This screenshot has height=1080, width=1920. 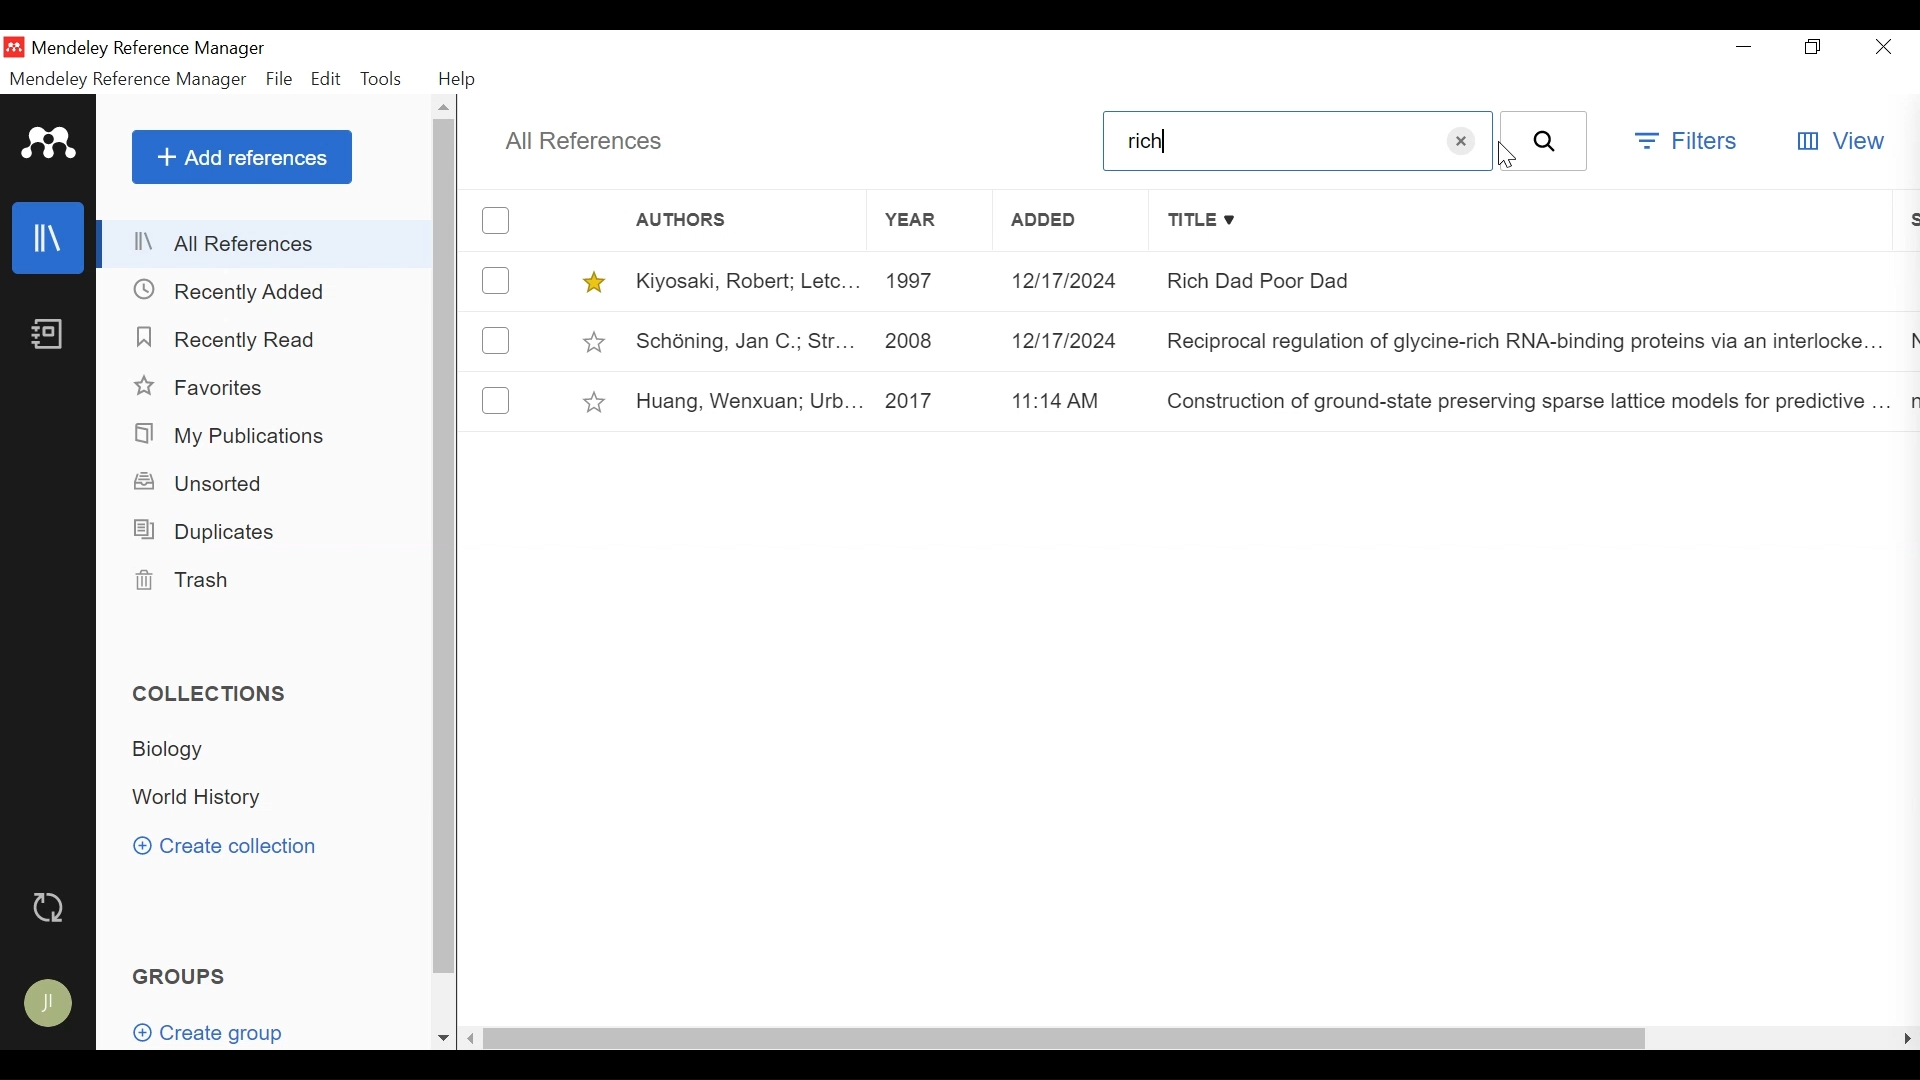 I want to click on Avatar, so click(x=53, y=1005).